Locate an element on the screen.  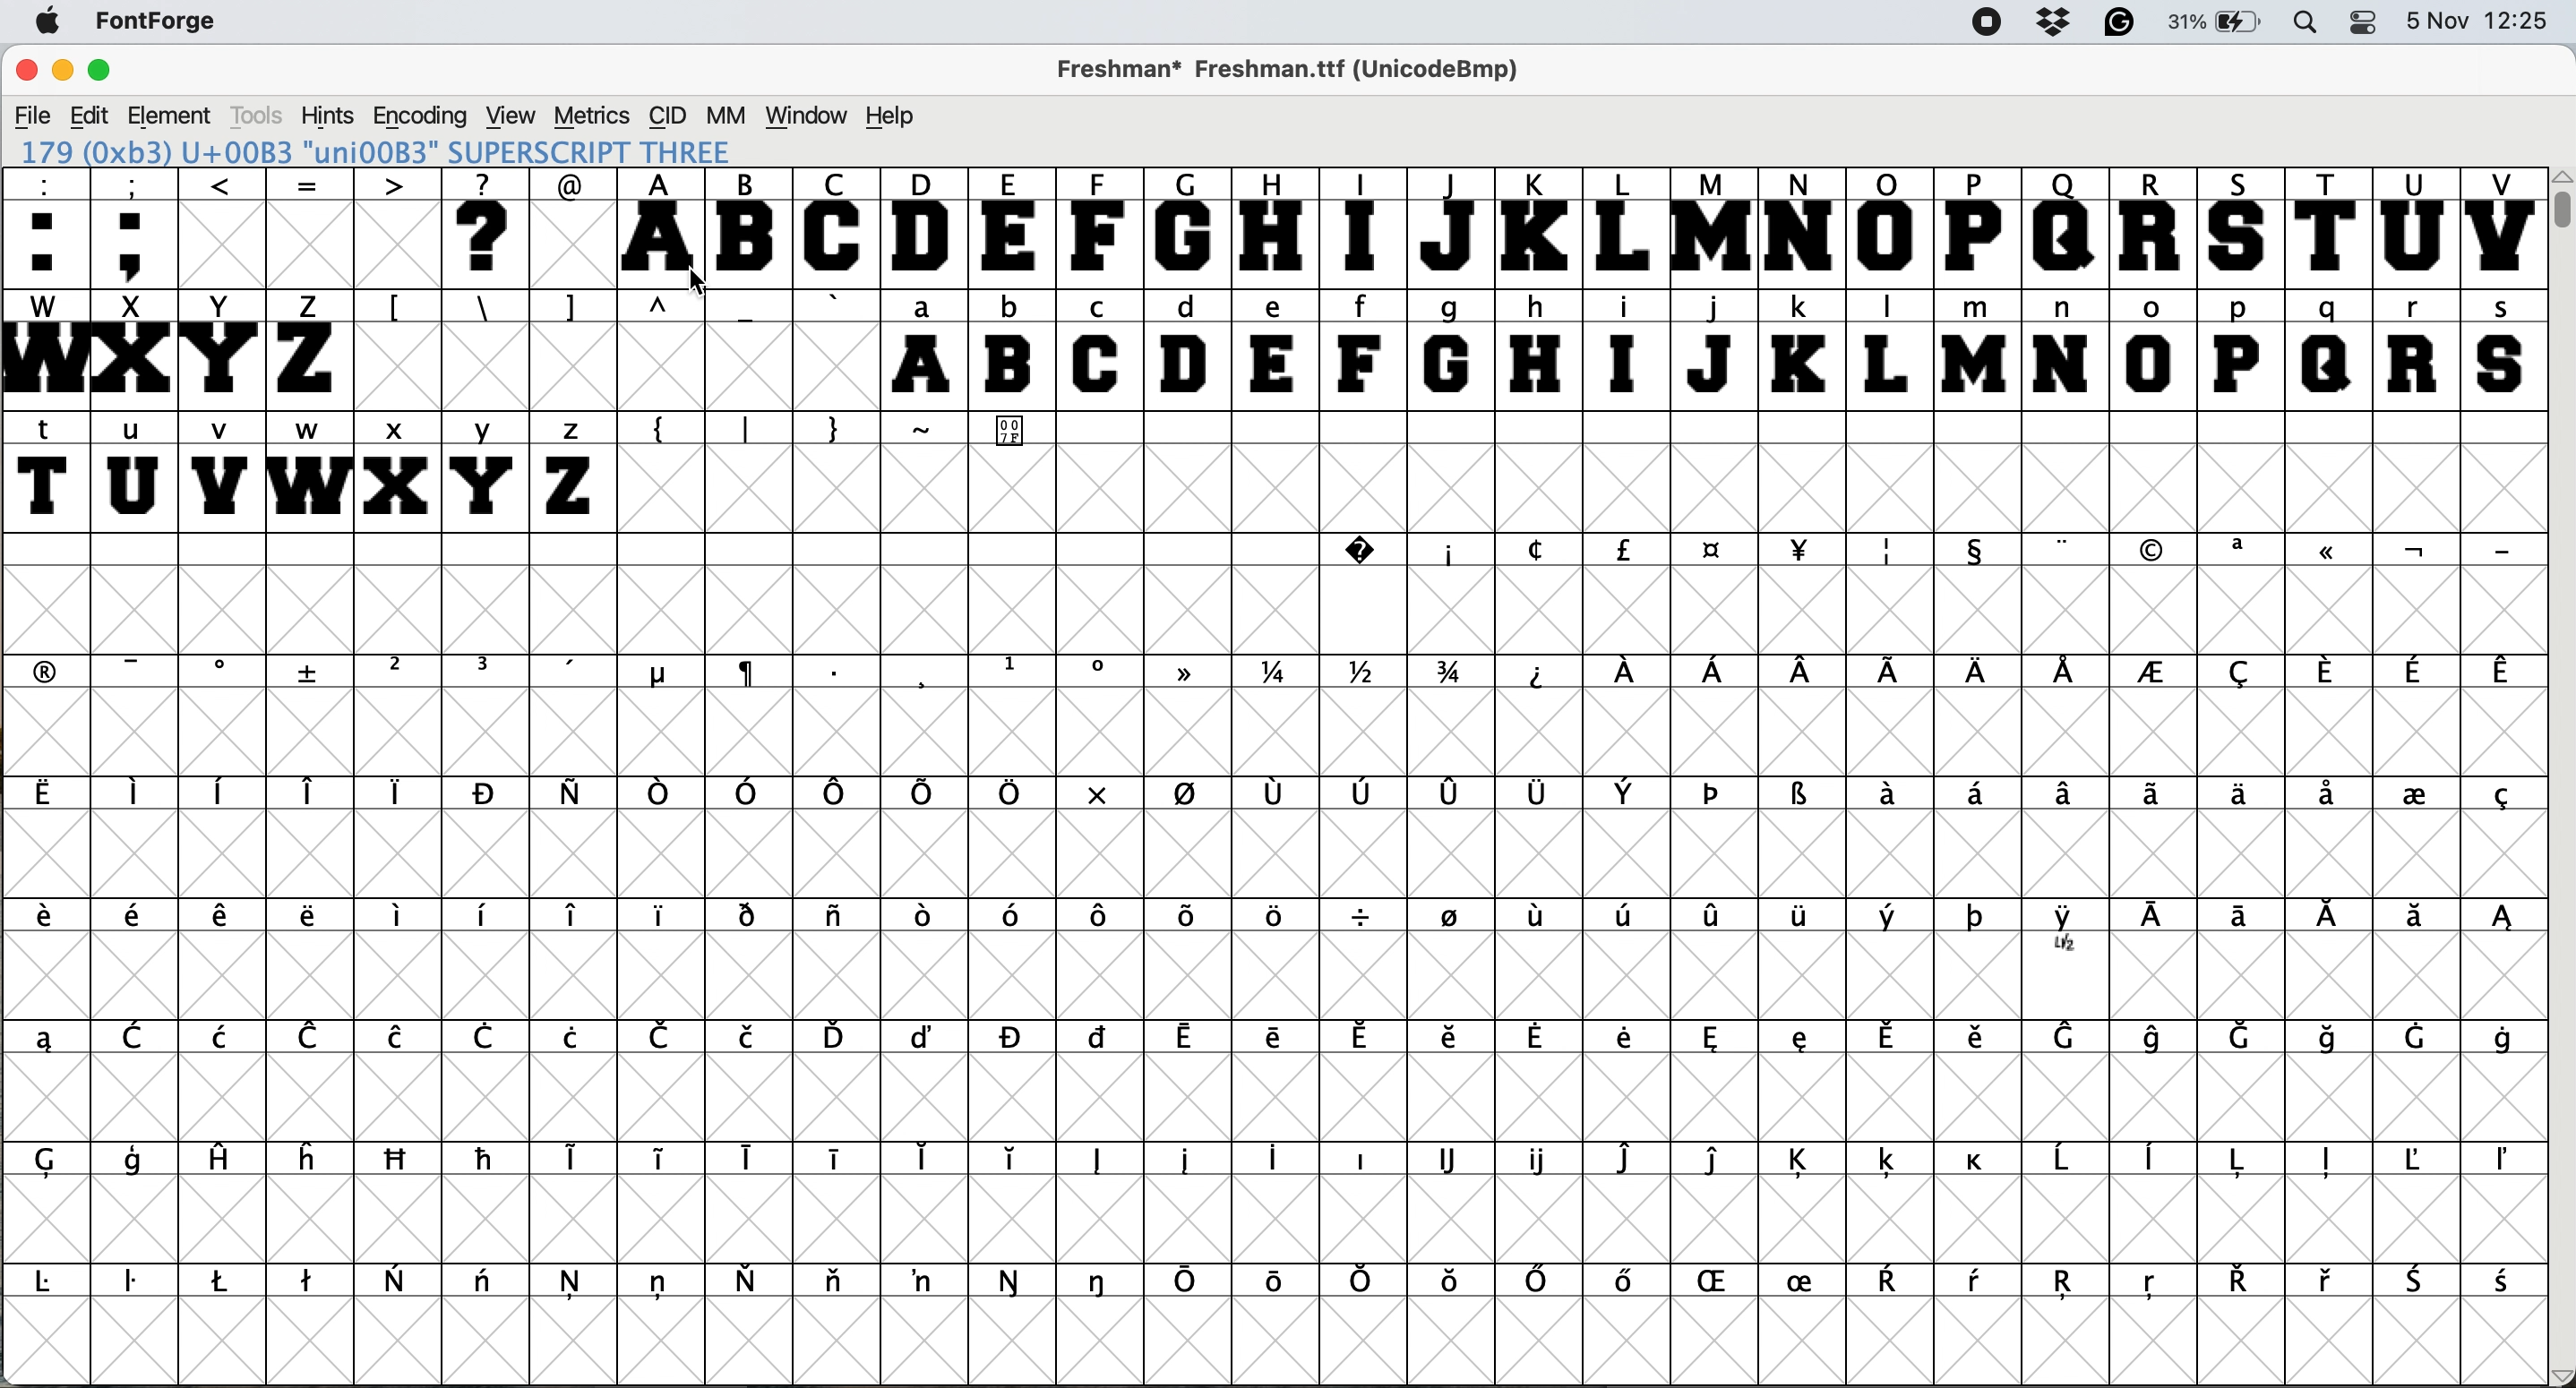
symbol is located at coordinates (2155, 1161).